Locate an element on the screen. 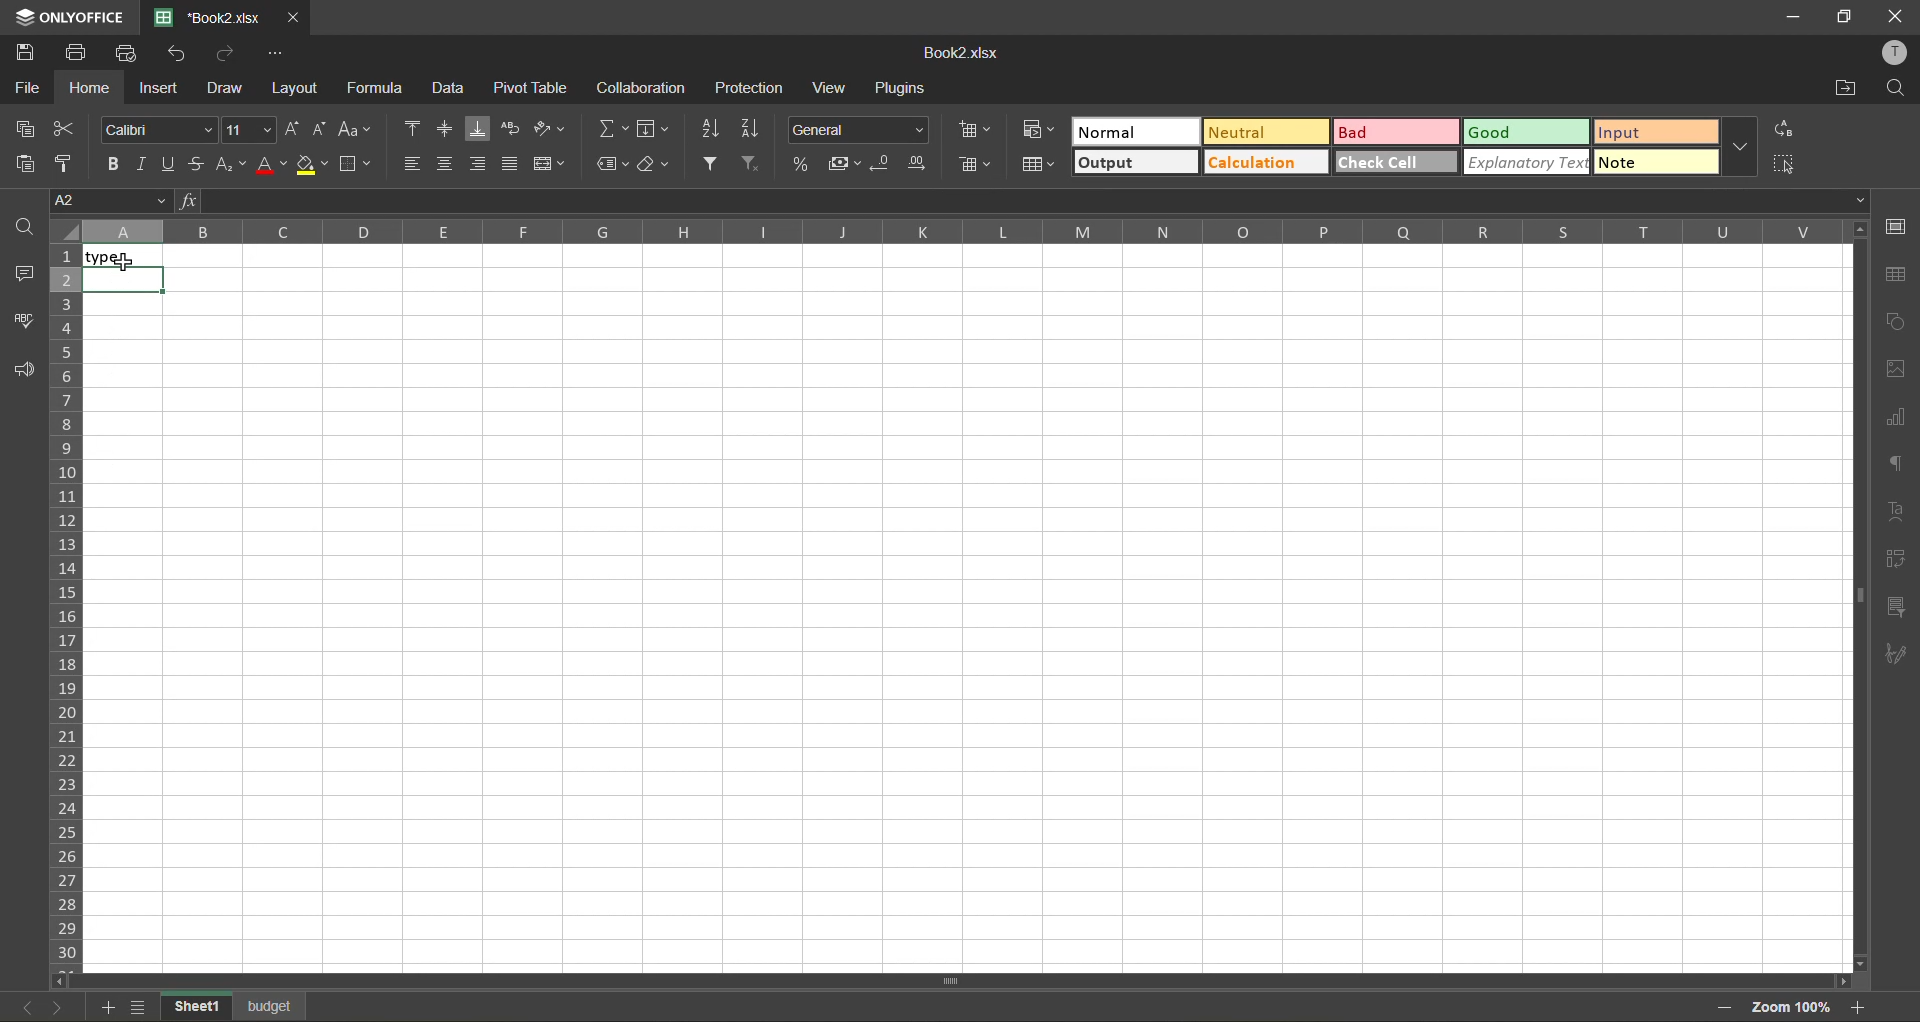  add sheet is located at coordinates (103, 1009).